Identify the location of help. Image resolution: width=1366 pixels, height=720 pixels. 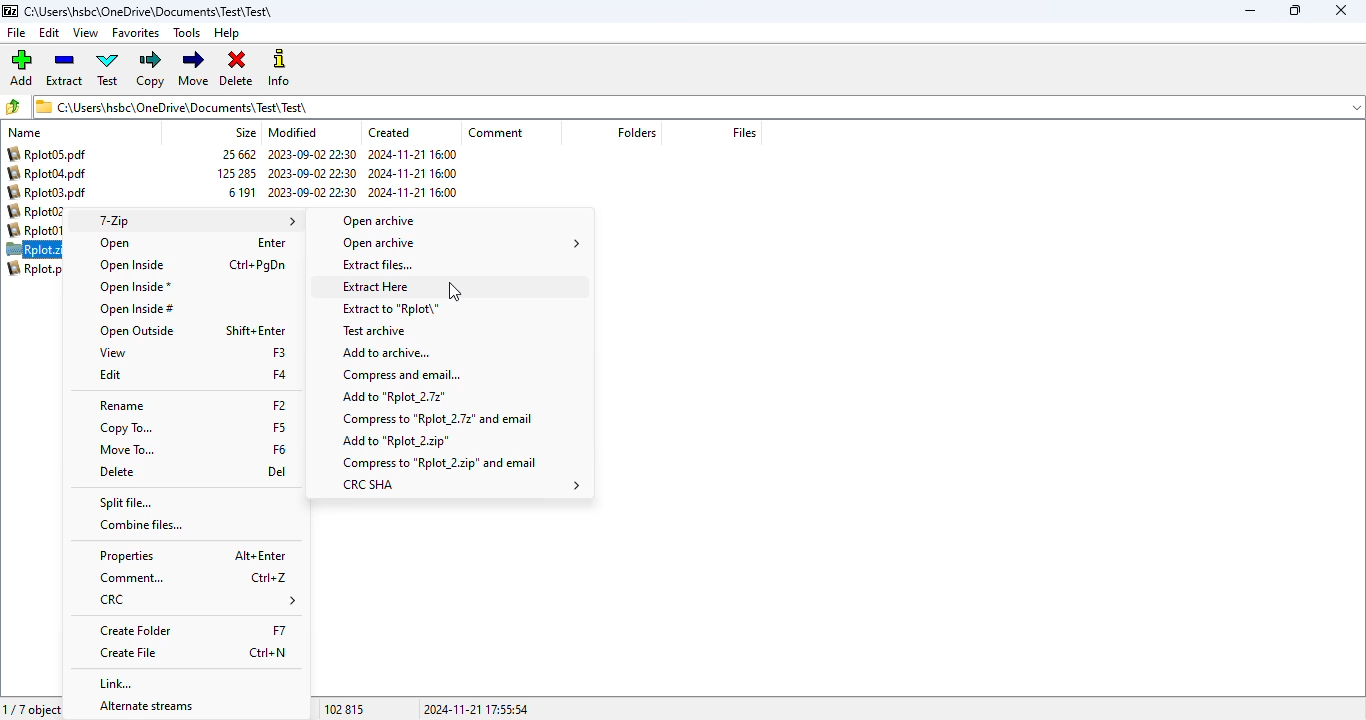
(226, 34).